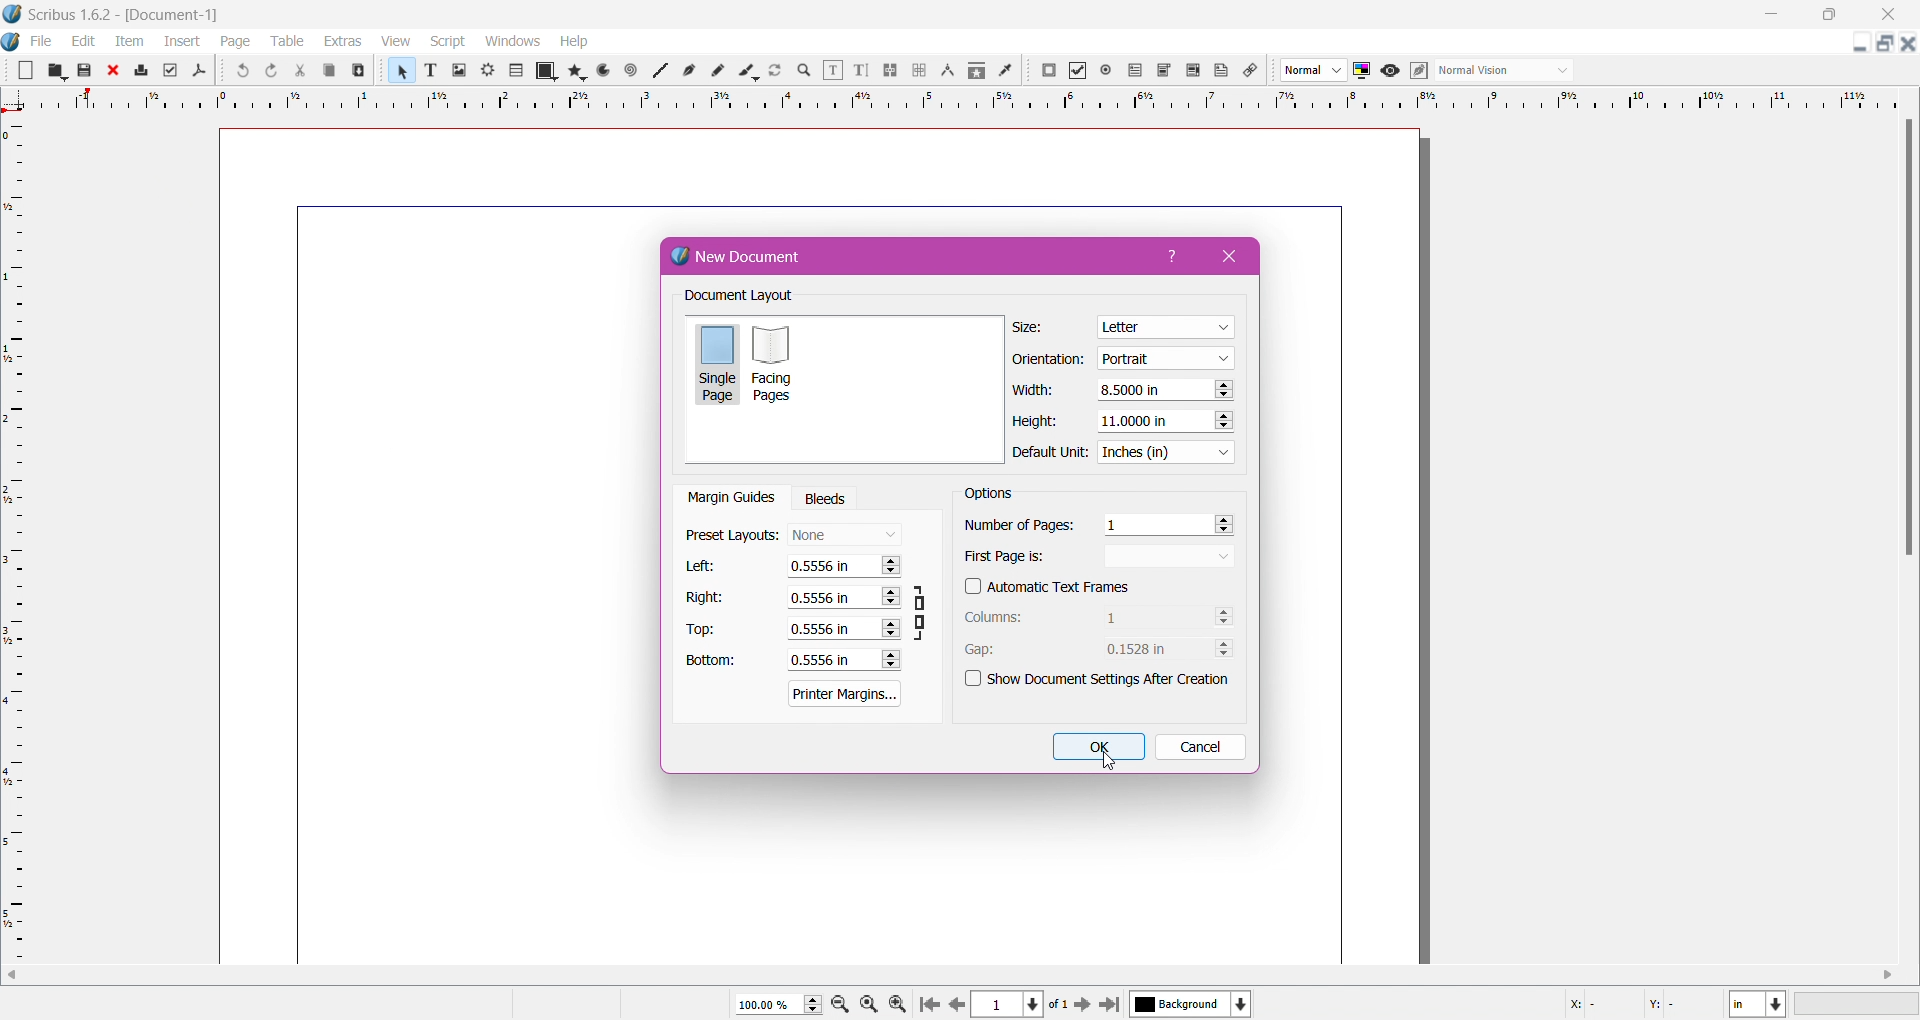 This screenshot has height=1020, width=1920. Describe the element at coordinates (1166, 420) in the screenshot. I see `11.0000 in |S]` at that location.